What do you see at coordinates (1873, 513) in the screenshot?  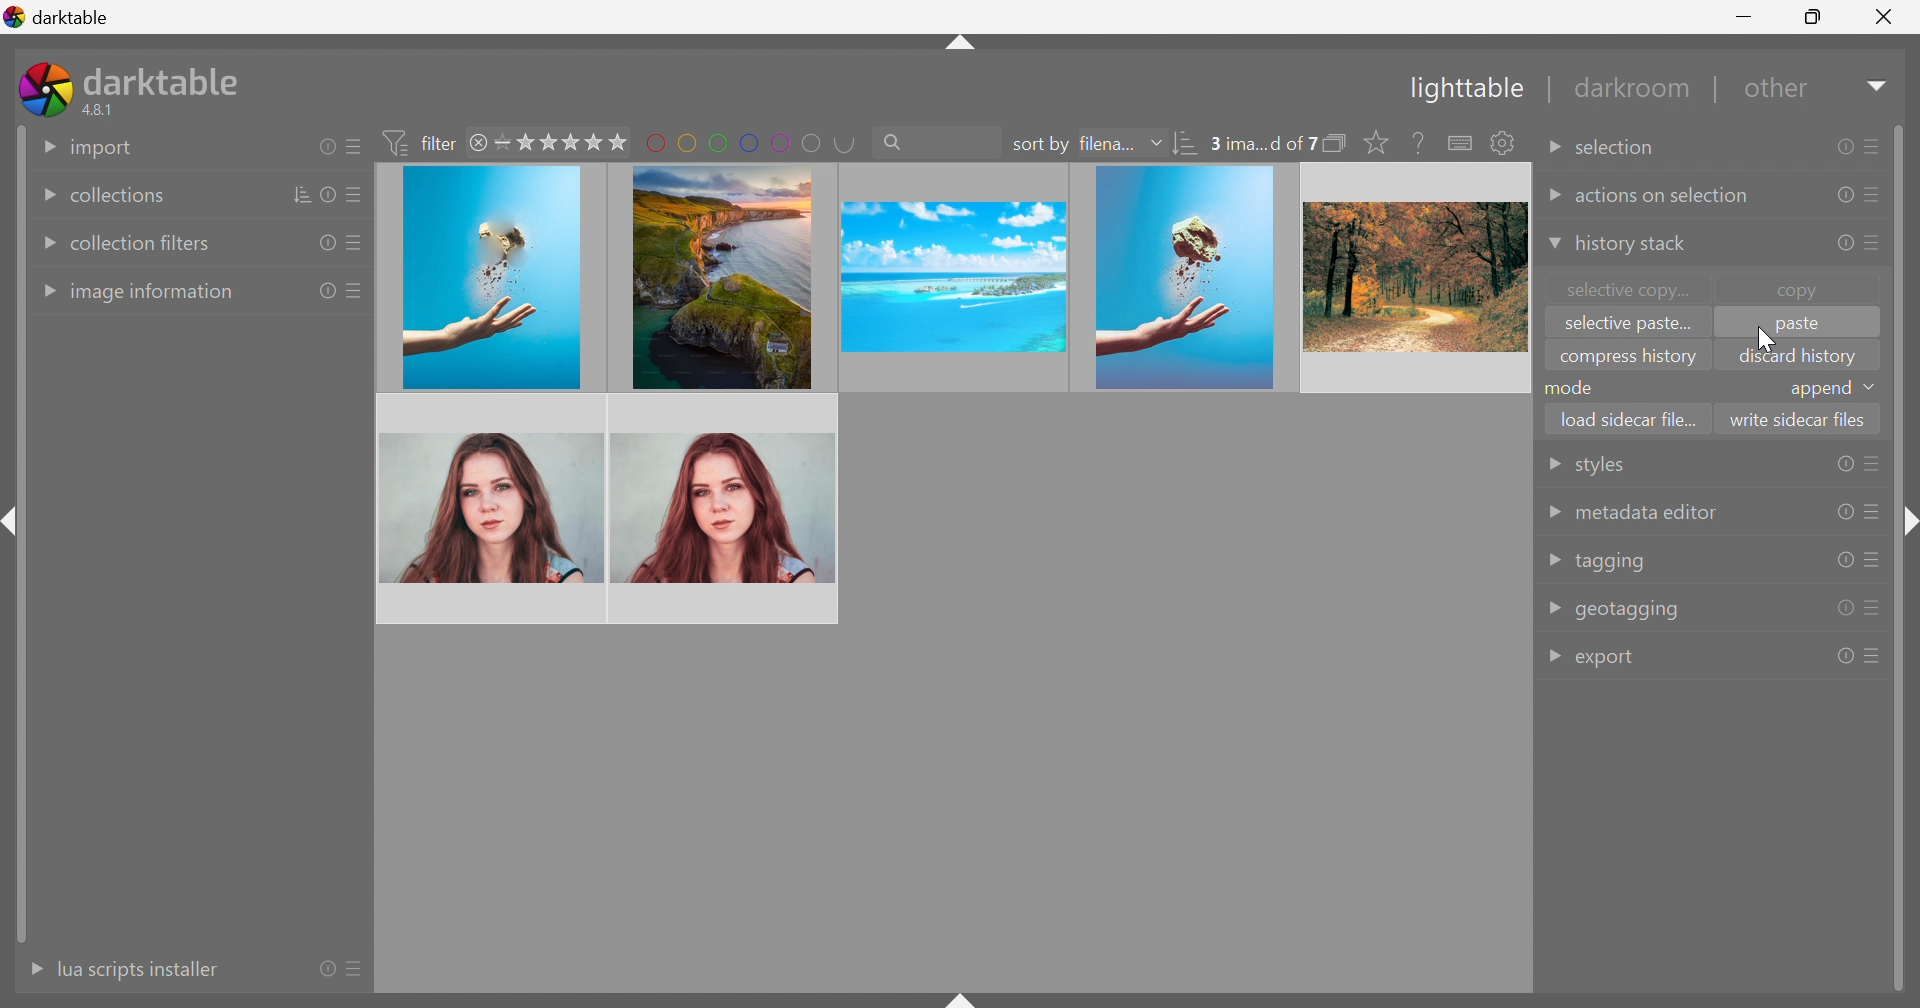 I see `presets` at bounding box center [1873, 513].